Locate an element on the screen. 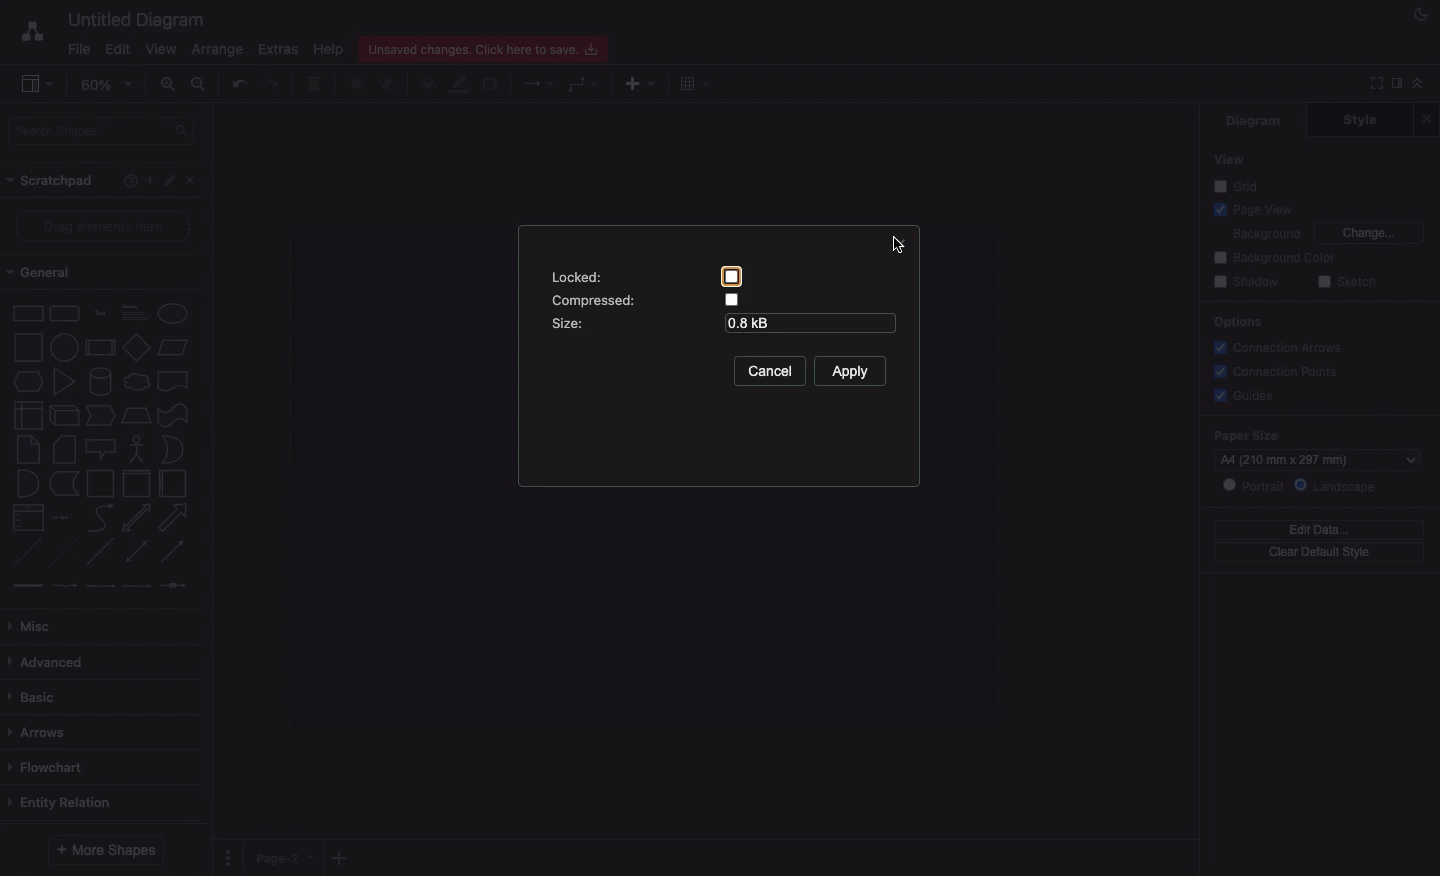 This screenshot has height=876, width=1440. Apply is located at coordinates (851, 372).